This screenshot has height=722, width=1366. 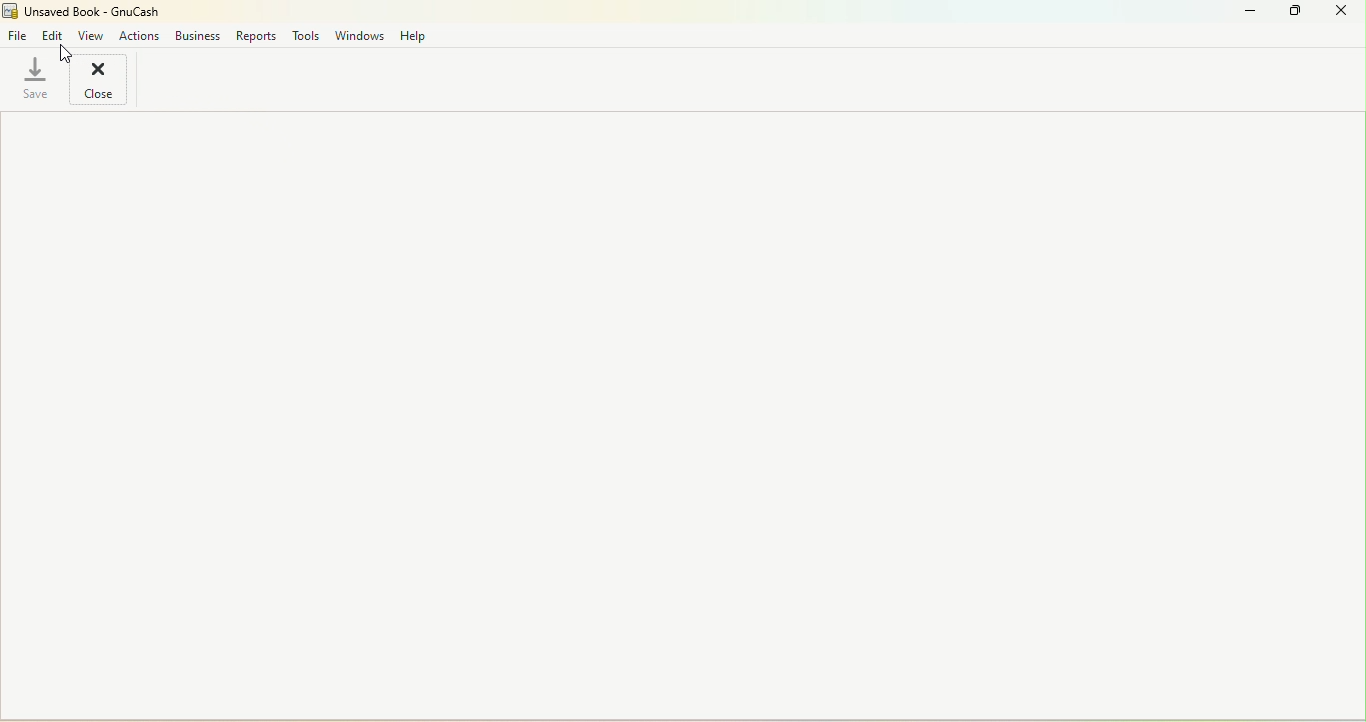 What do you see at coordinates (1340, 11) in the screenshot?
I see `close` at bounding box center [1340, 11].